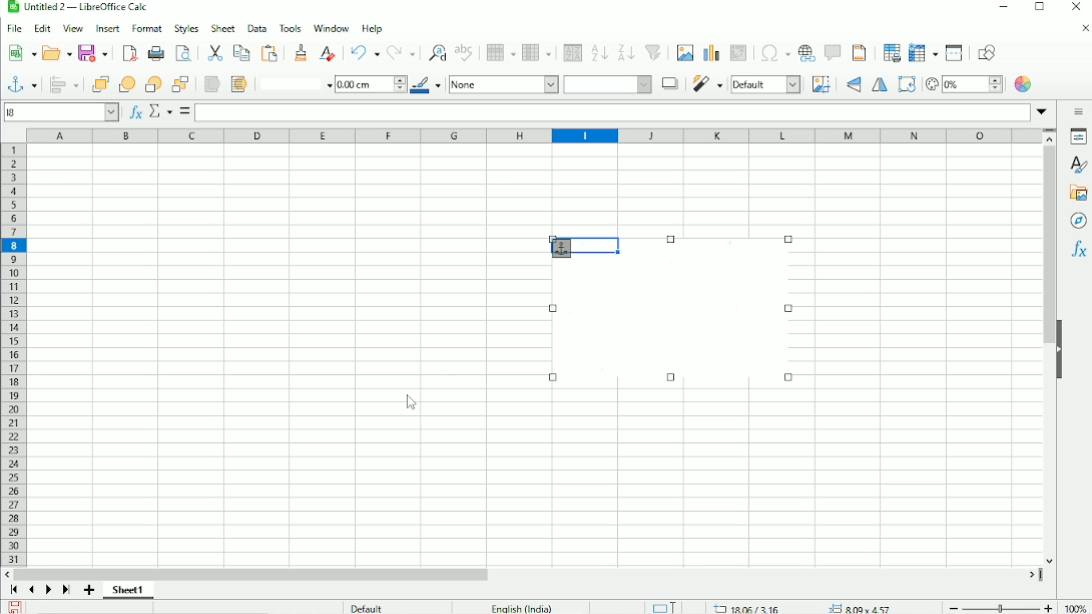 The height and width of the screenshot is (614, 1092). I want to click on Sort, so click(571, 53).